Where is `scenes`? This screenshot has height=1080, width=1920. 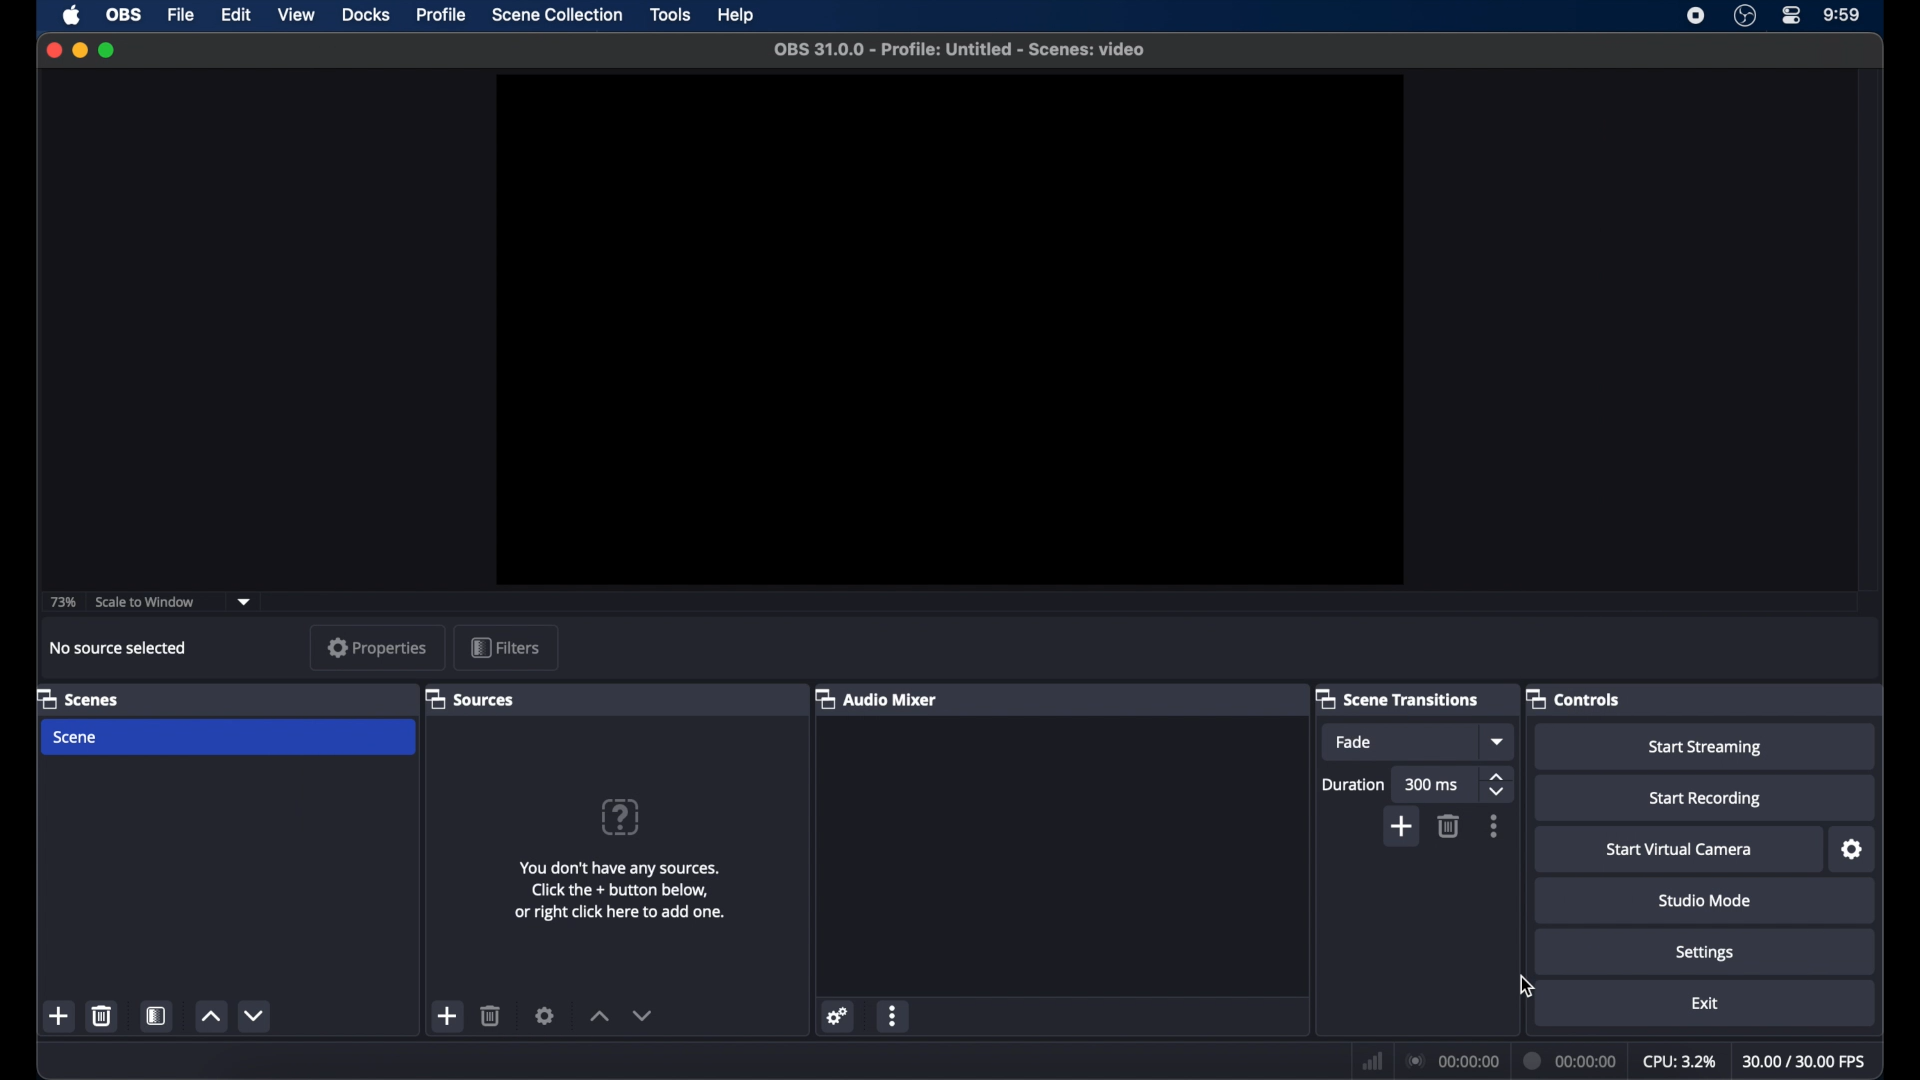 scenes is located at coordinates (78, 698).